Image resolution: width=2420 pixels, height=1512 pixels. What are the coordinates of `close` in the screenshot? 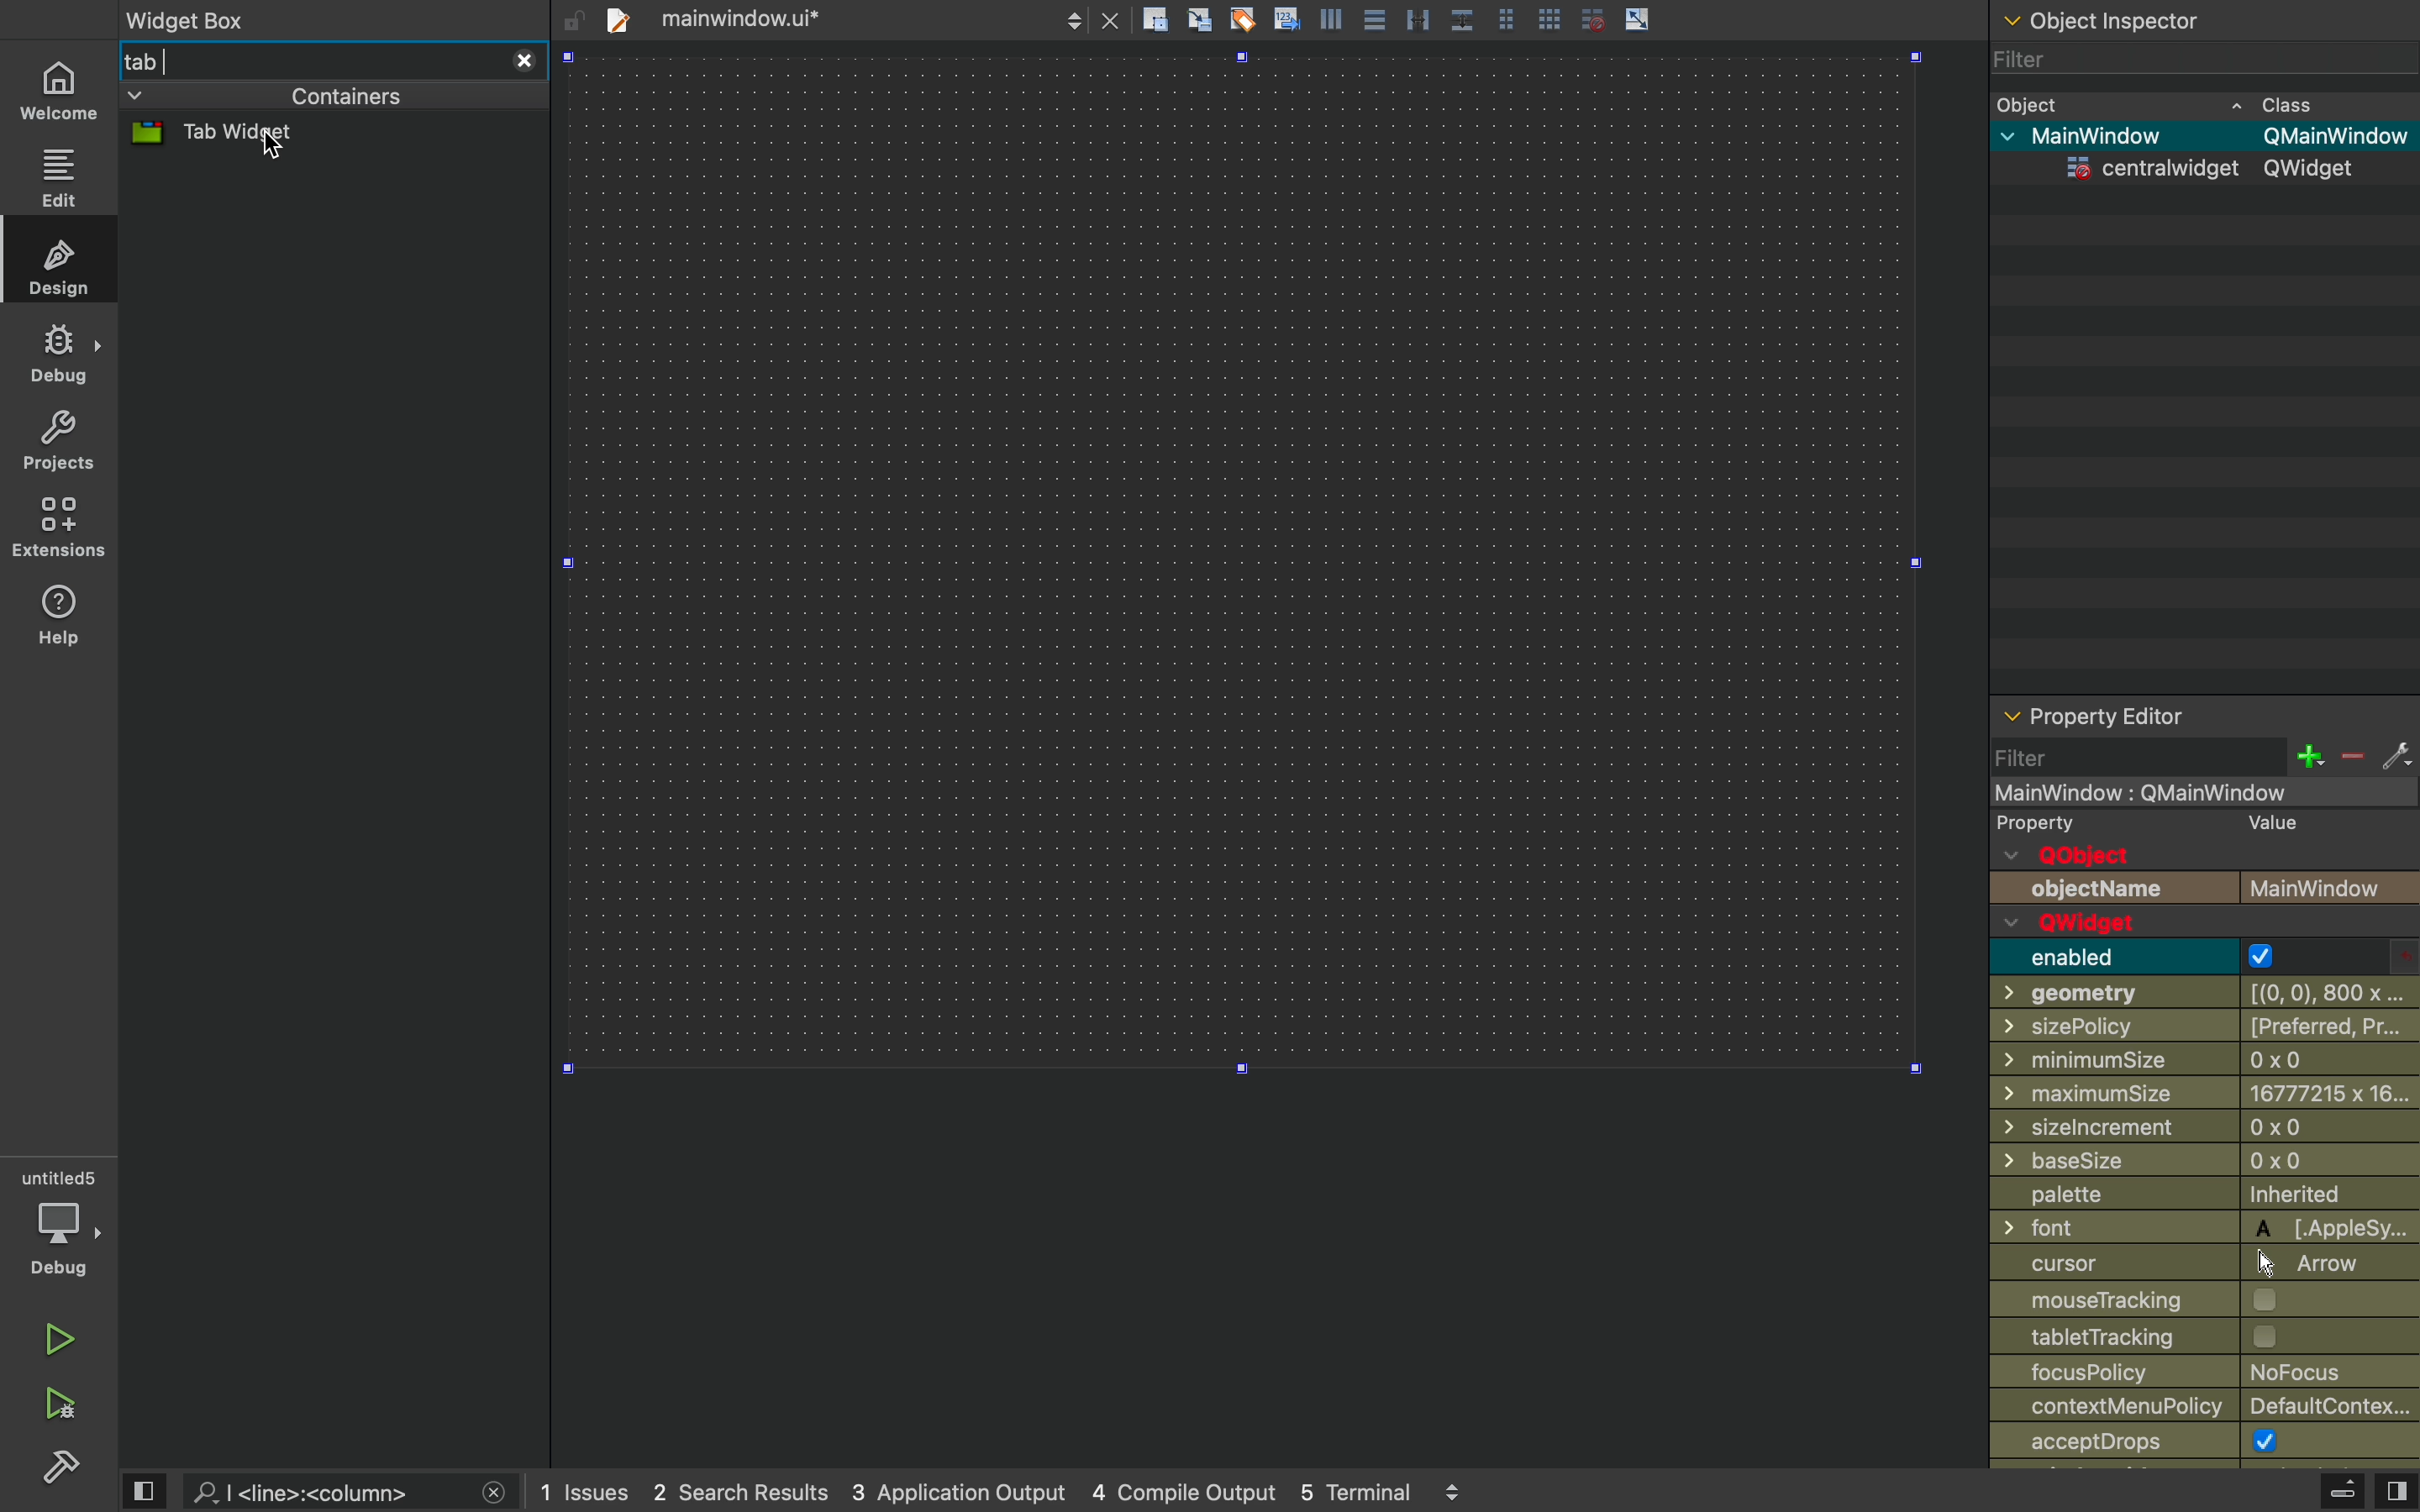 It's located at (523, 60).